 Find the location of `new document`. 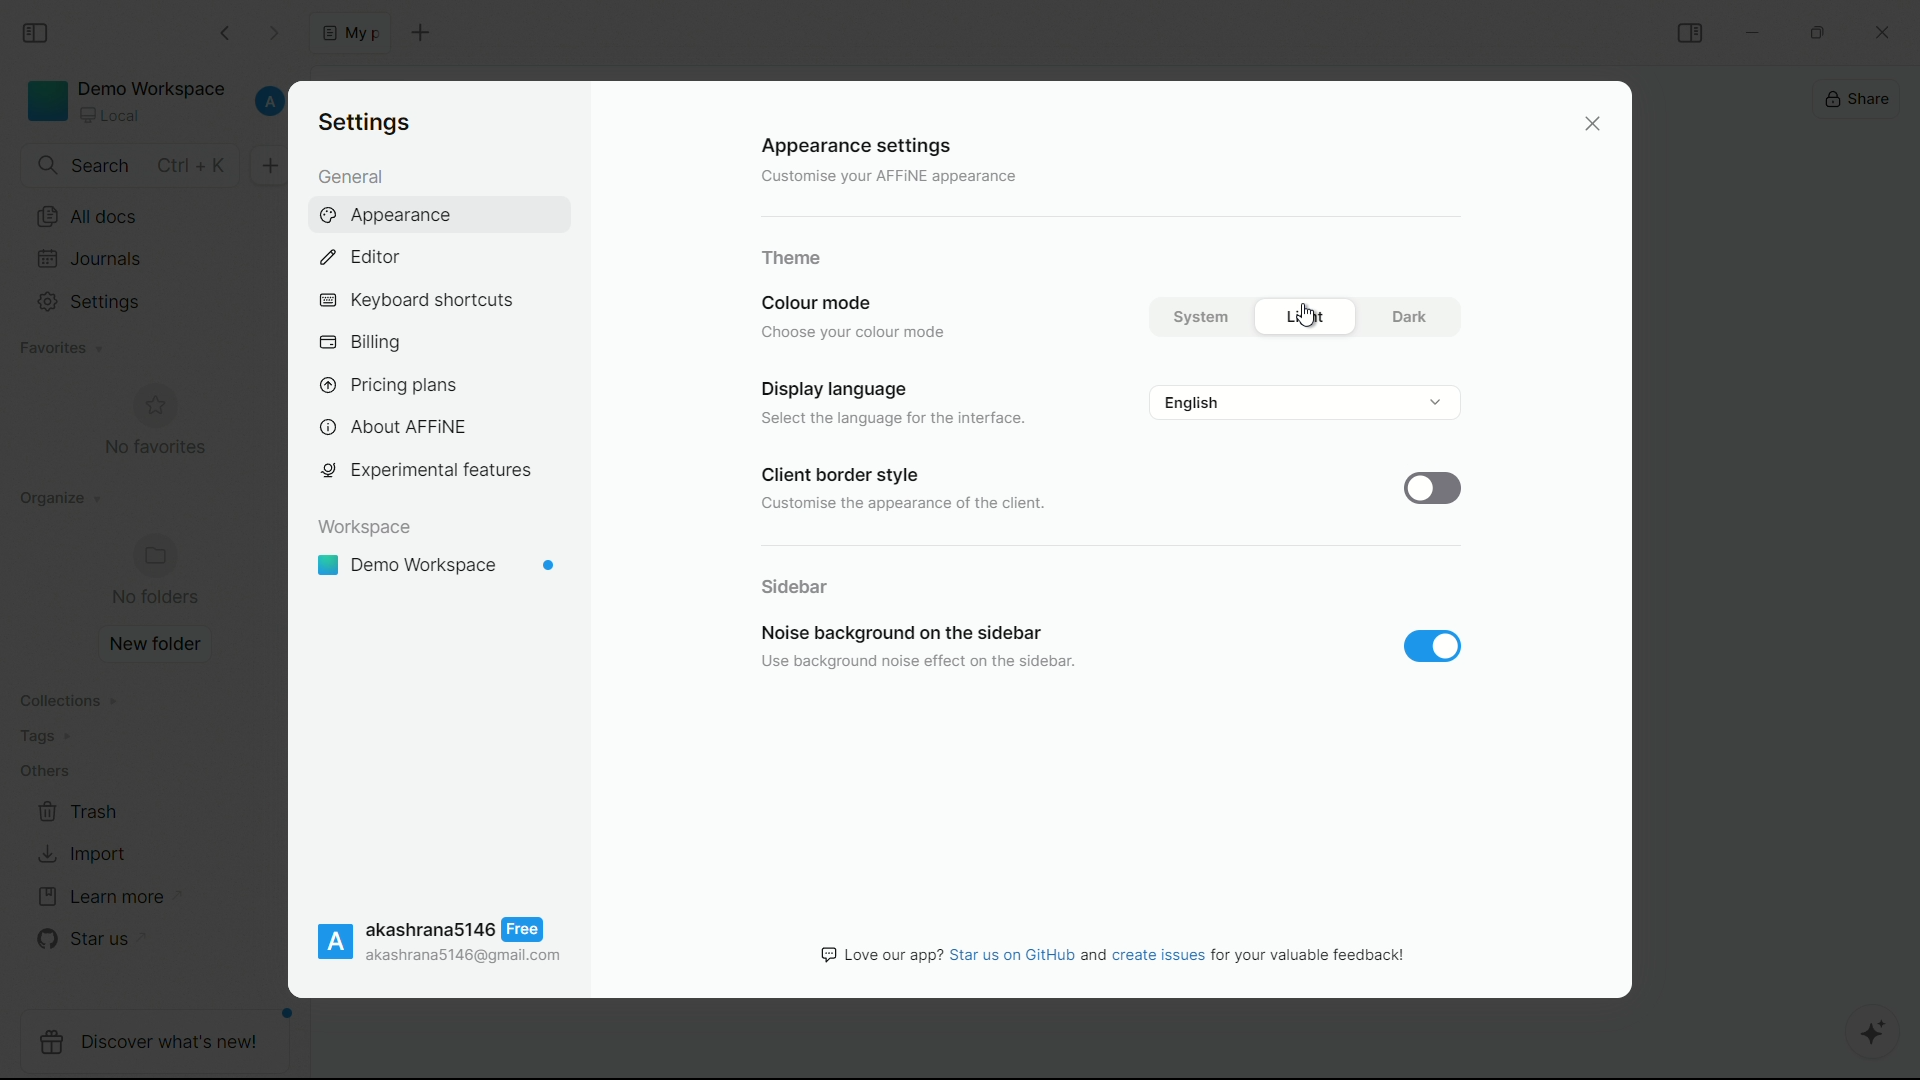

new document is located at coordinates (266, 164).